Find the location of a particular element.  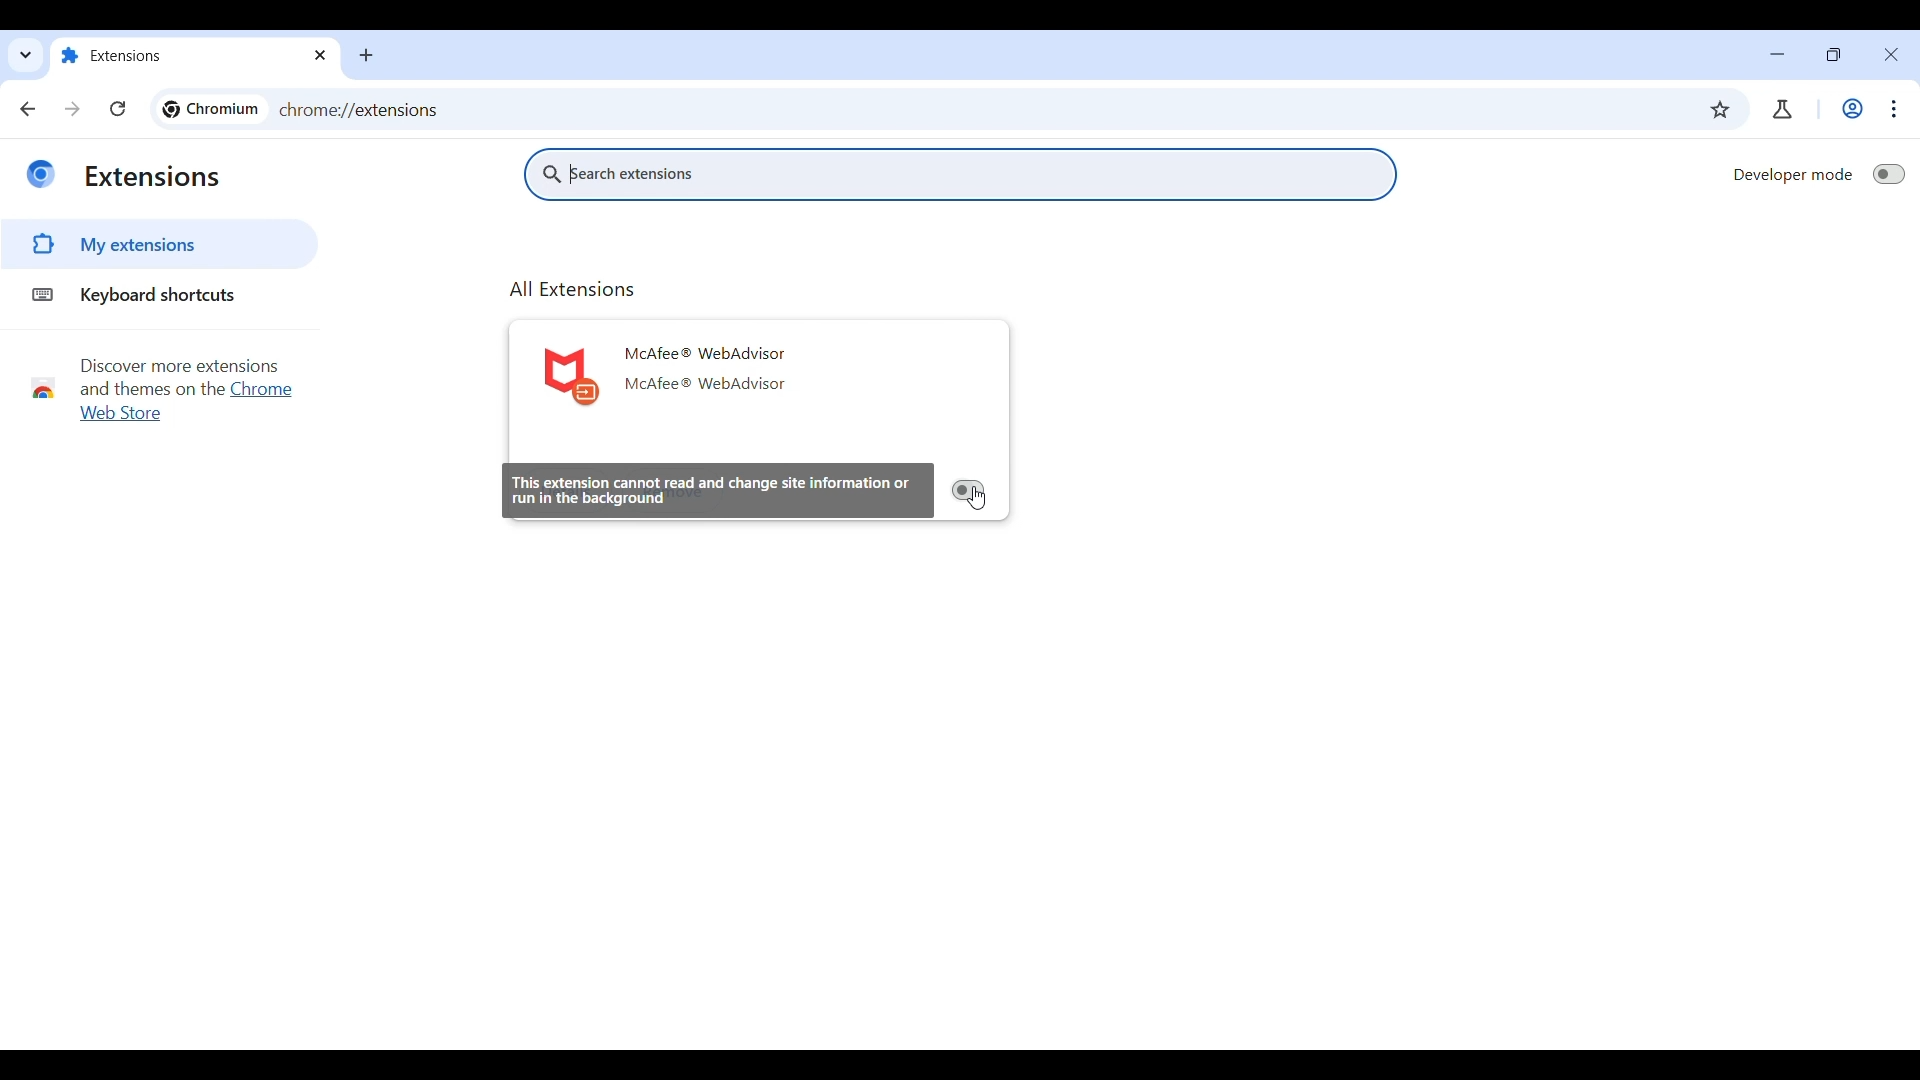

Add new tab is located at coordinates (366, 55).